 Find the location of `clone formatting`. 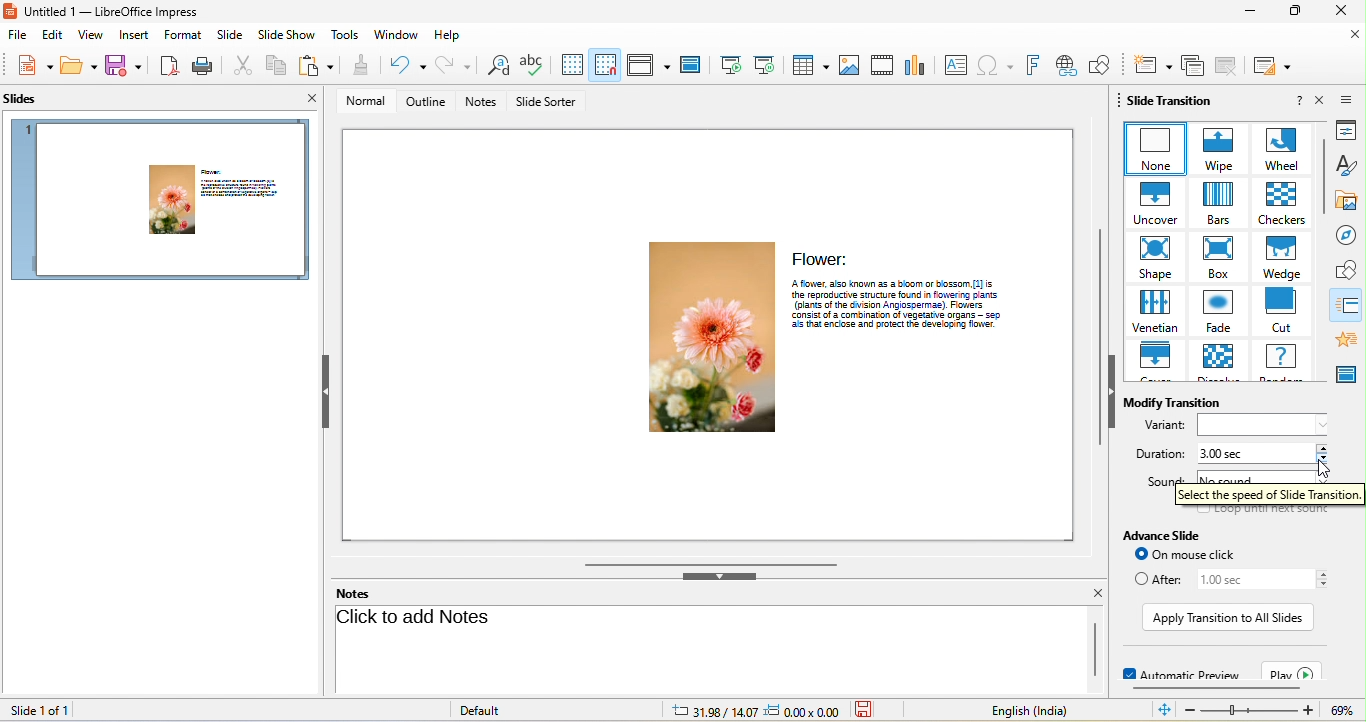

clone formatting is located at coordinates (356, 66).